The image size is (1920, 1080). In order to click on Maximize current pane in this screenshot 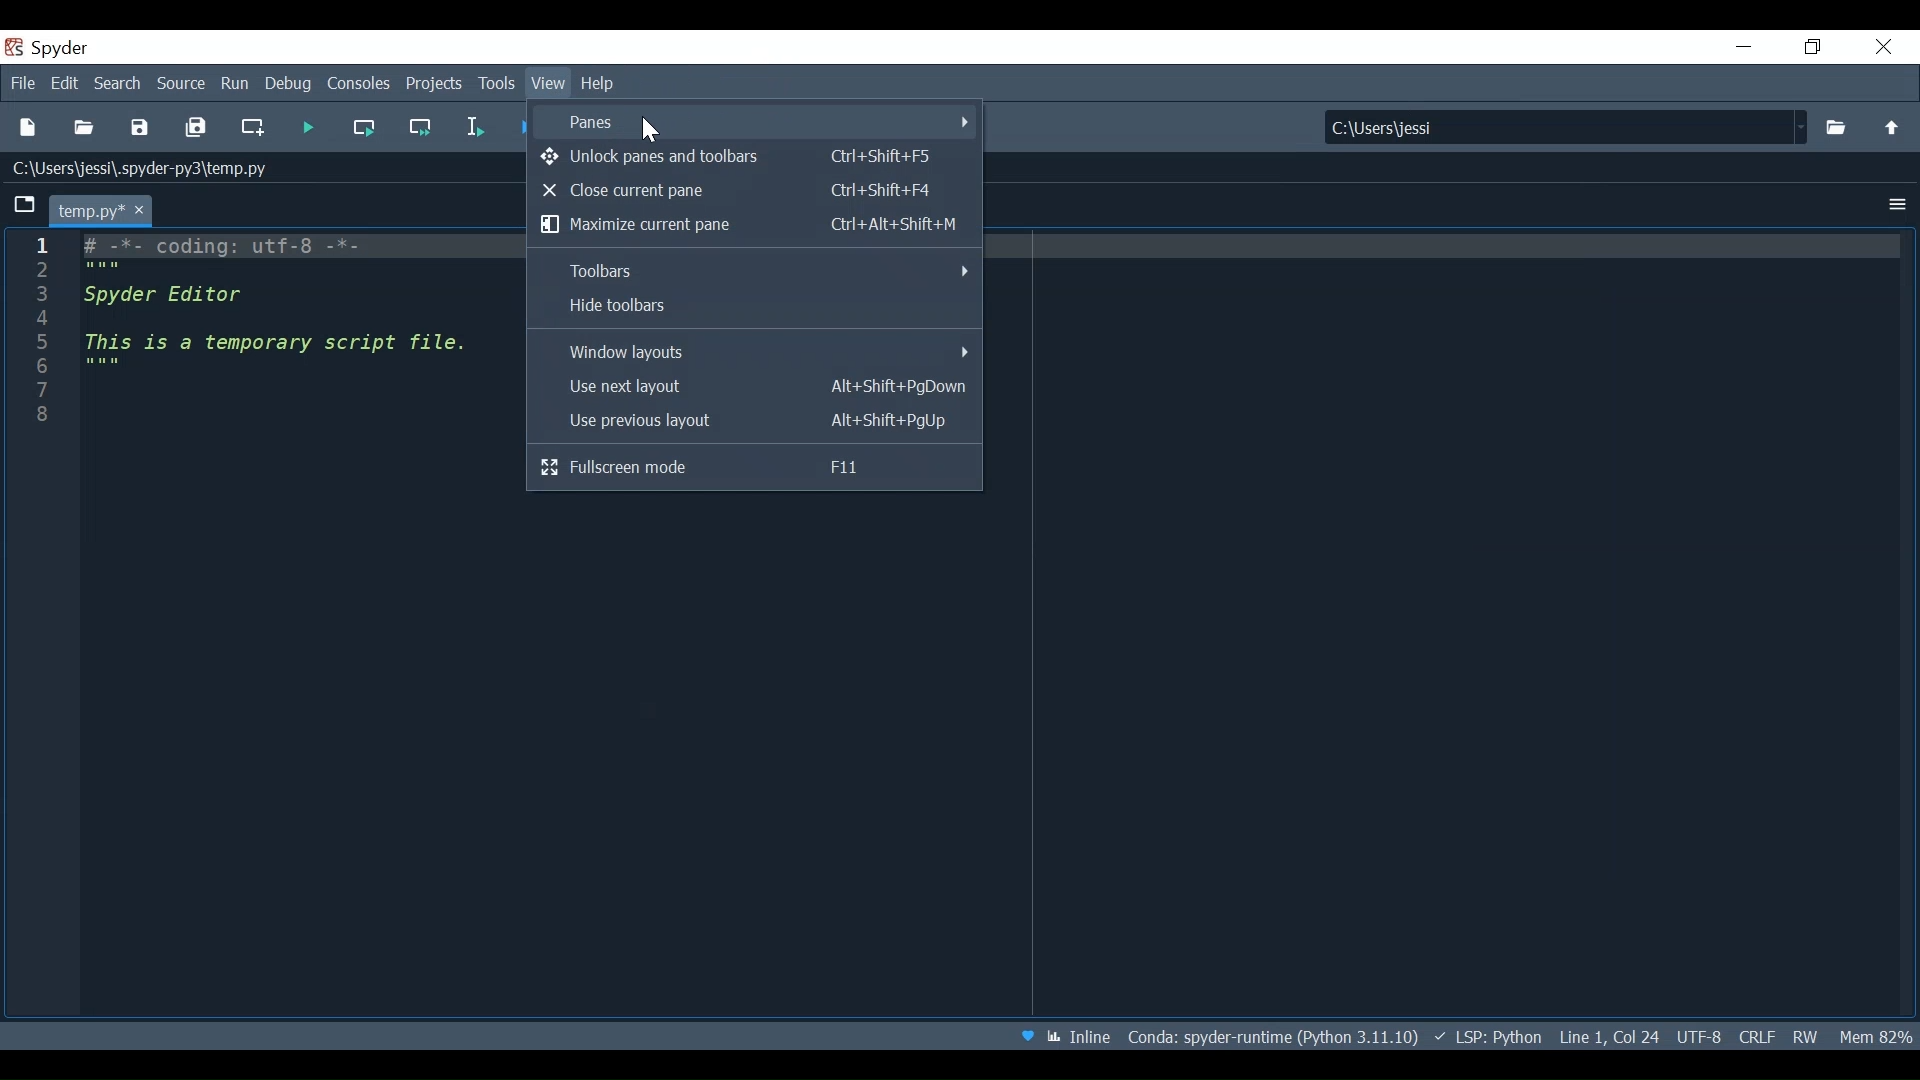, I will do `click(751, 224)`.